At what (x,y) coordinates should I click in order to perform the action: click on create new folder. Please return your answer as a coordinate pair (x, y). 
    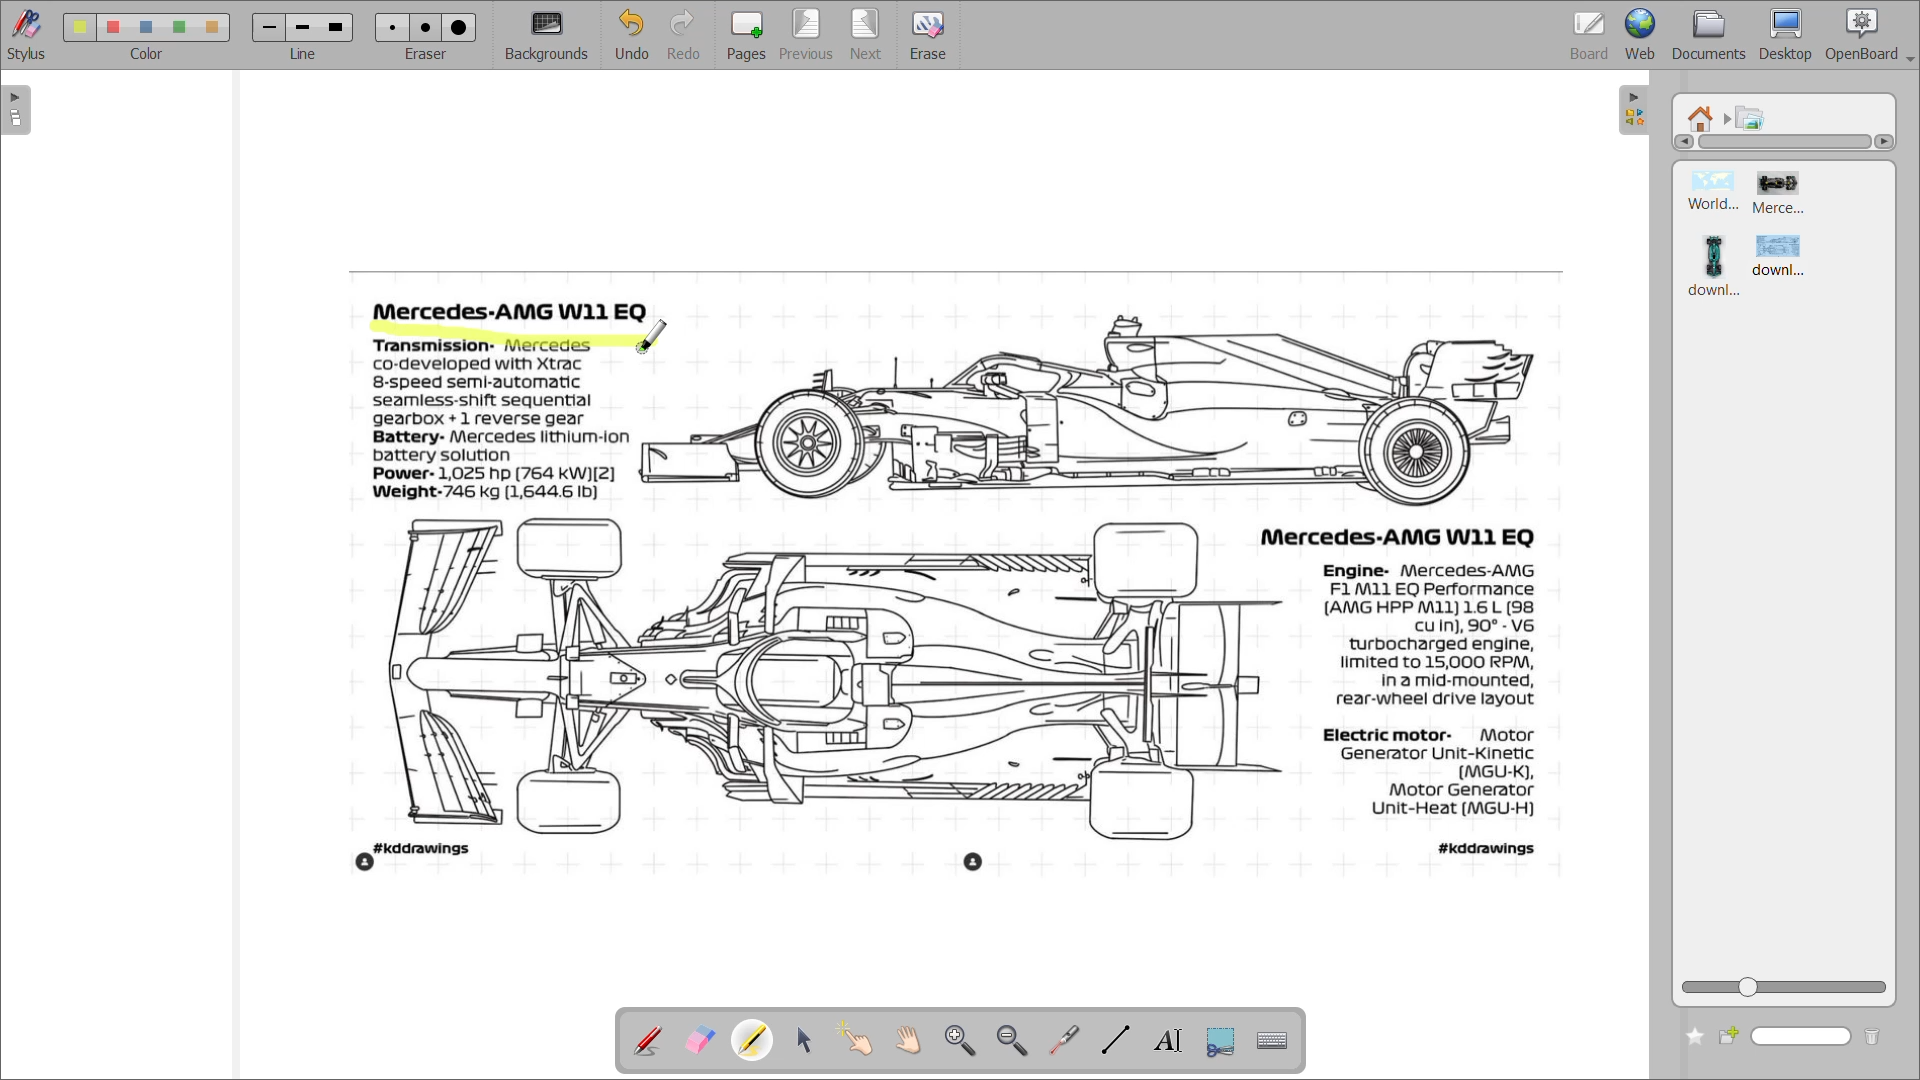
    Looking at the image, I should click on (1732, 1037).